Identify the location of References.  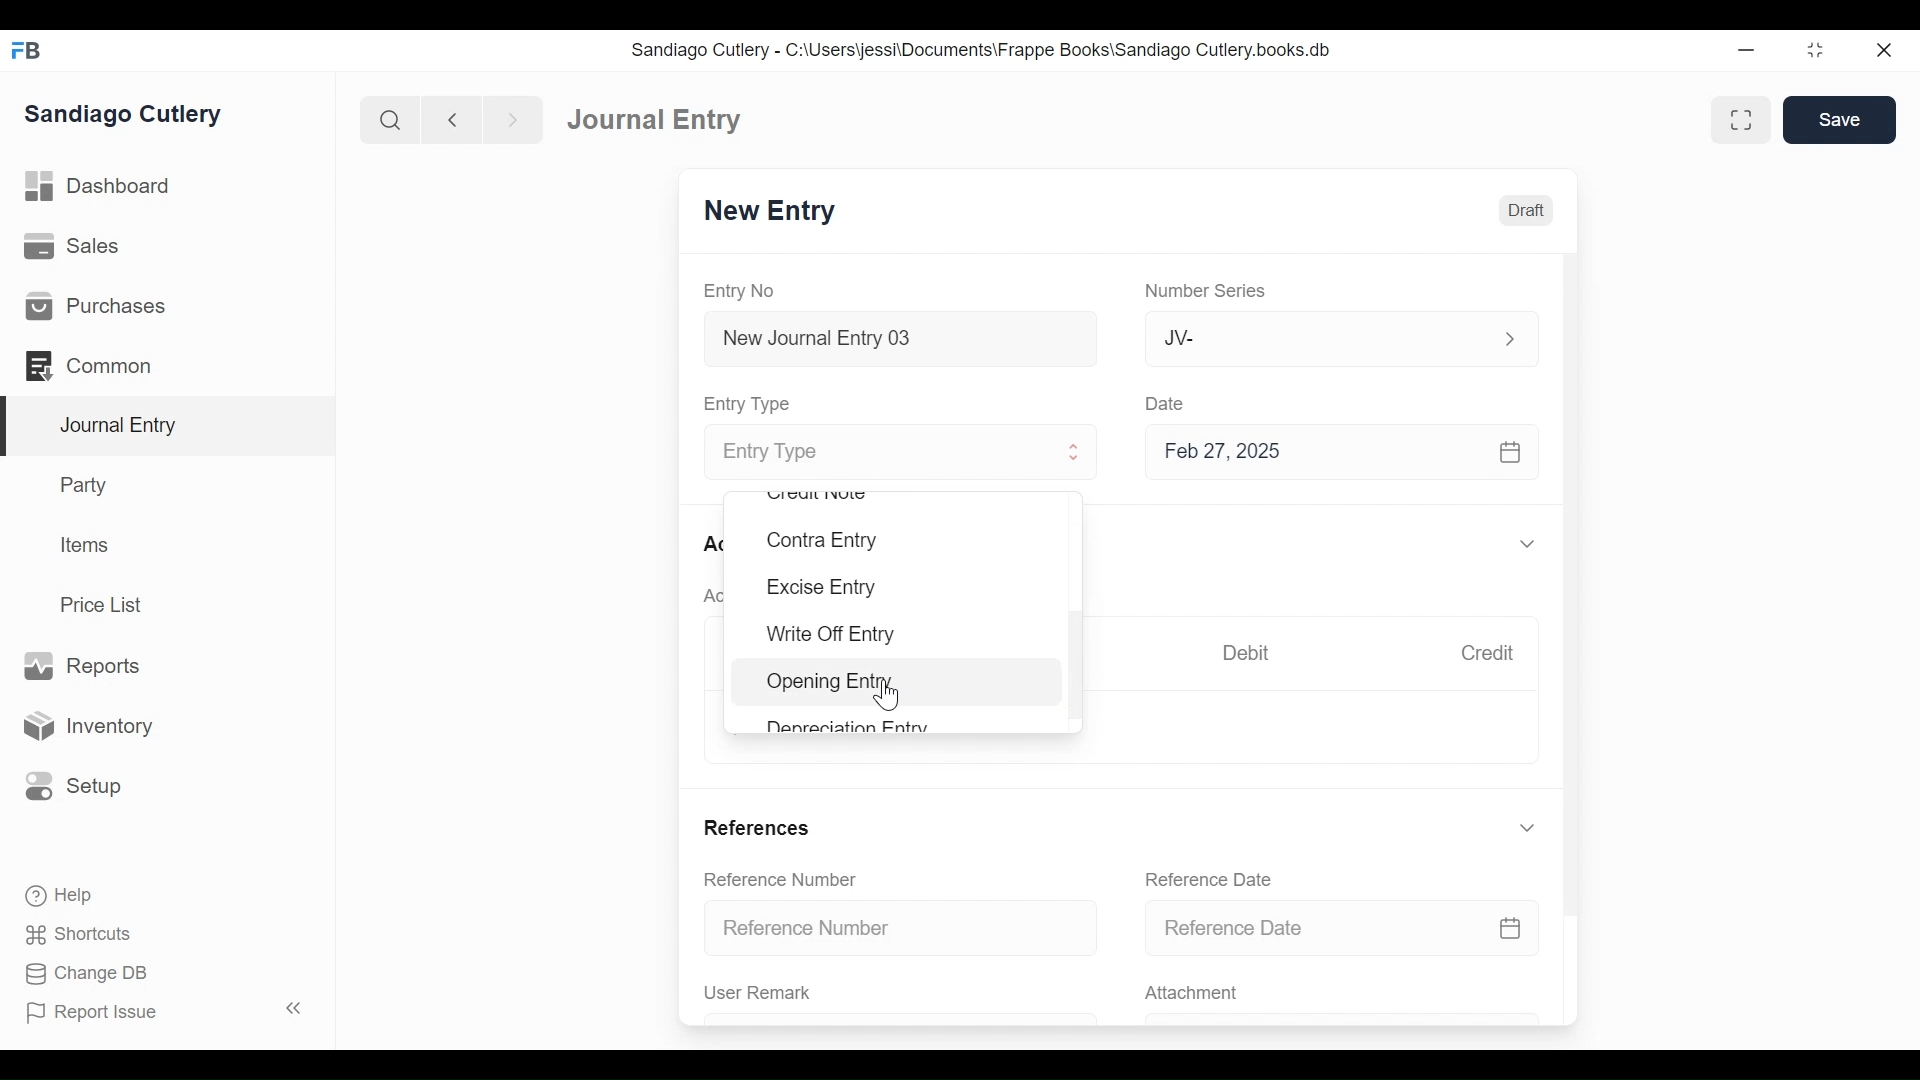
(760, 829).